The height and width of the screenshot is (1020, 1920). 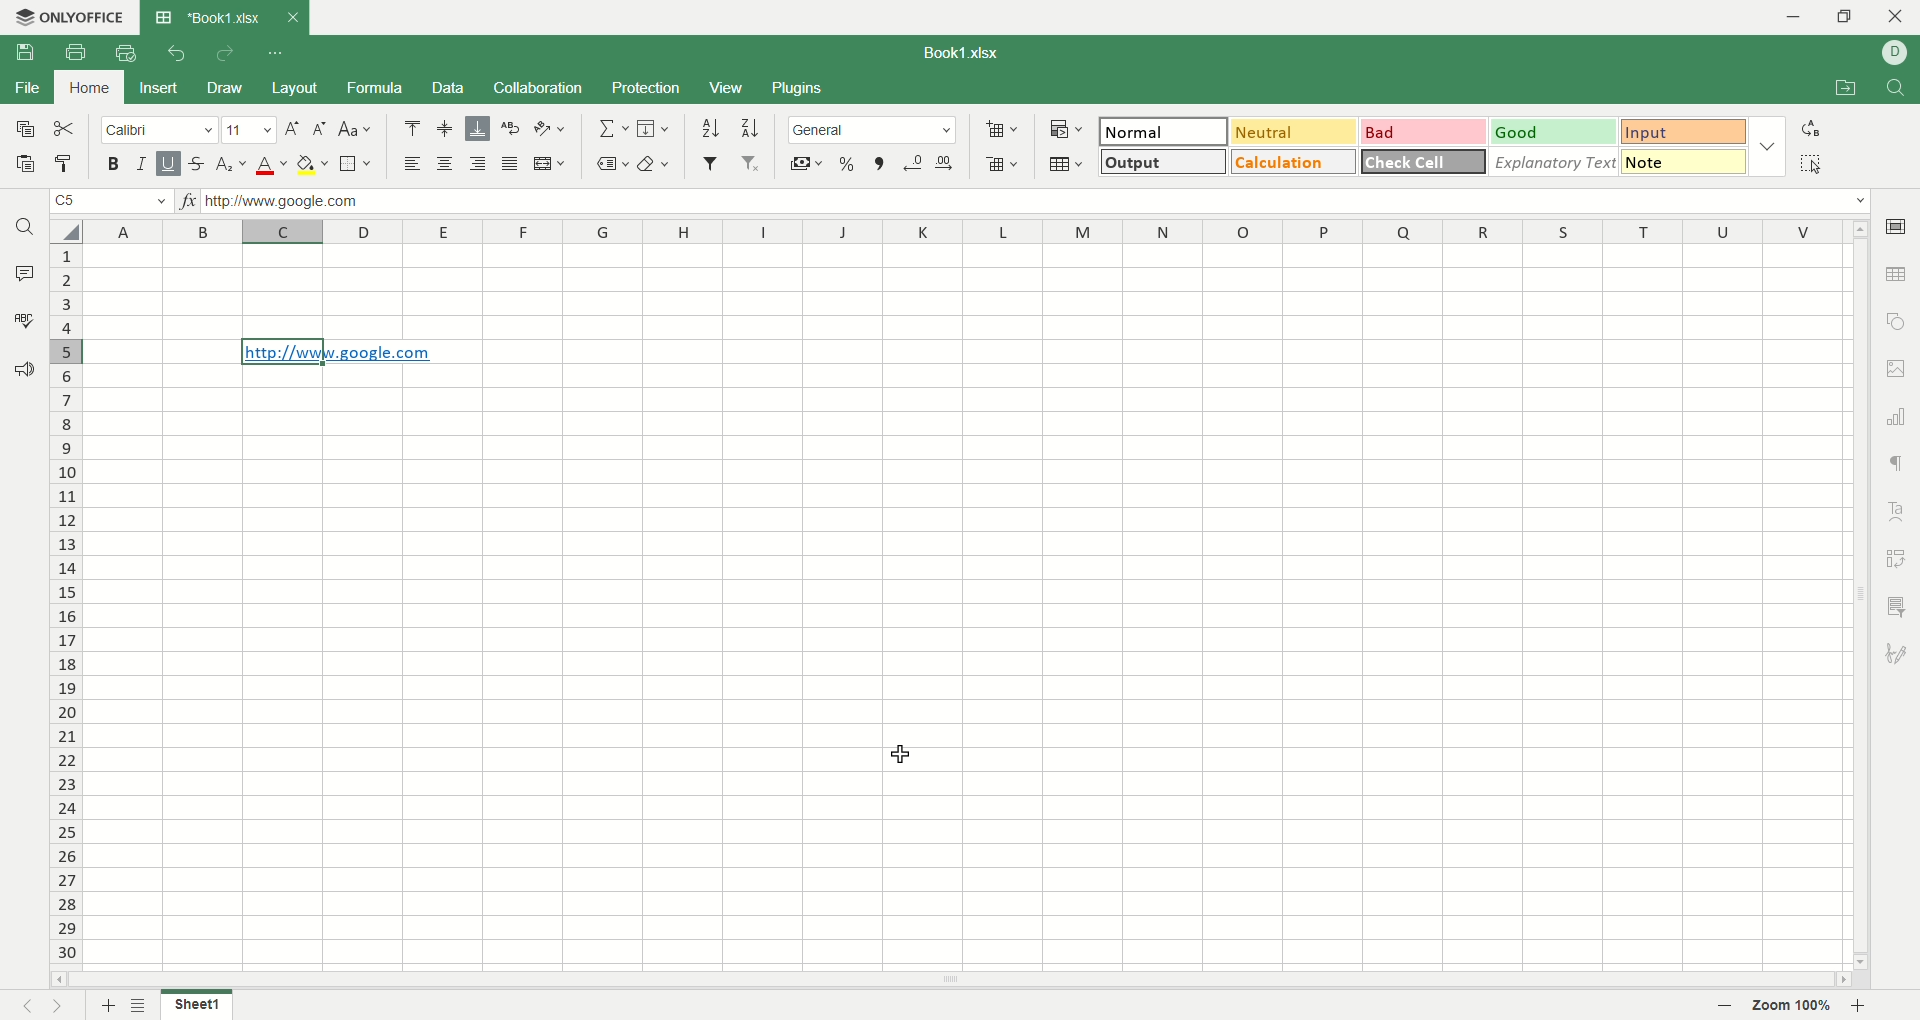 What do you see at coordinates (1002, 166) in the screenshot?
I see `delete cell` at bounding box center [1002, 166].